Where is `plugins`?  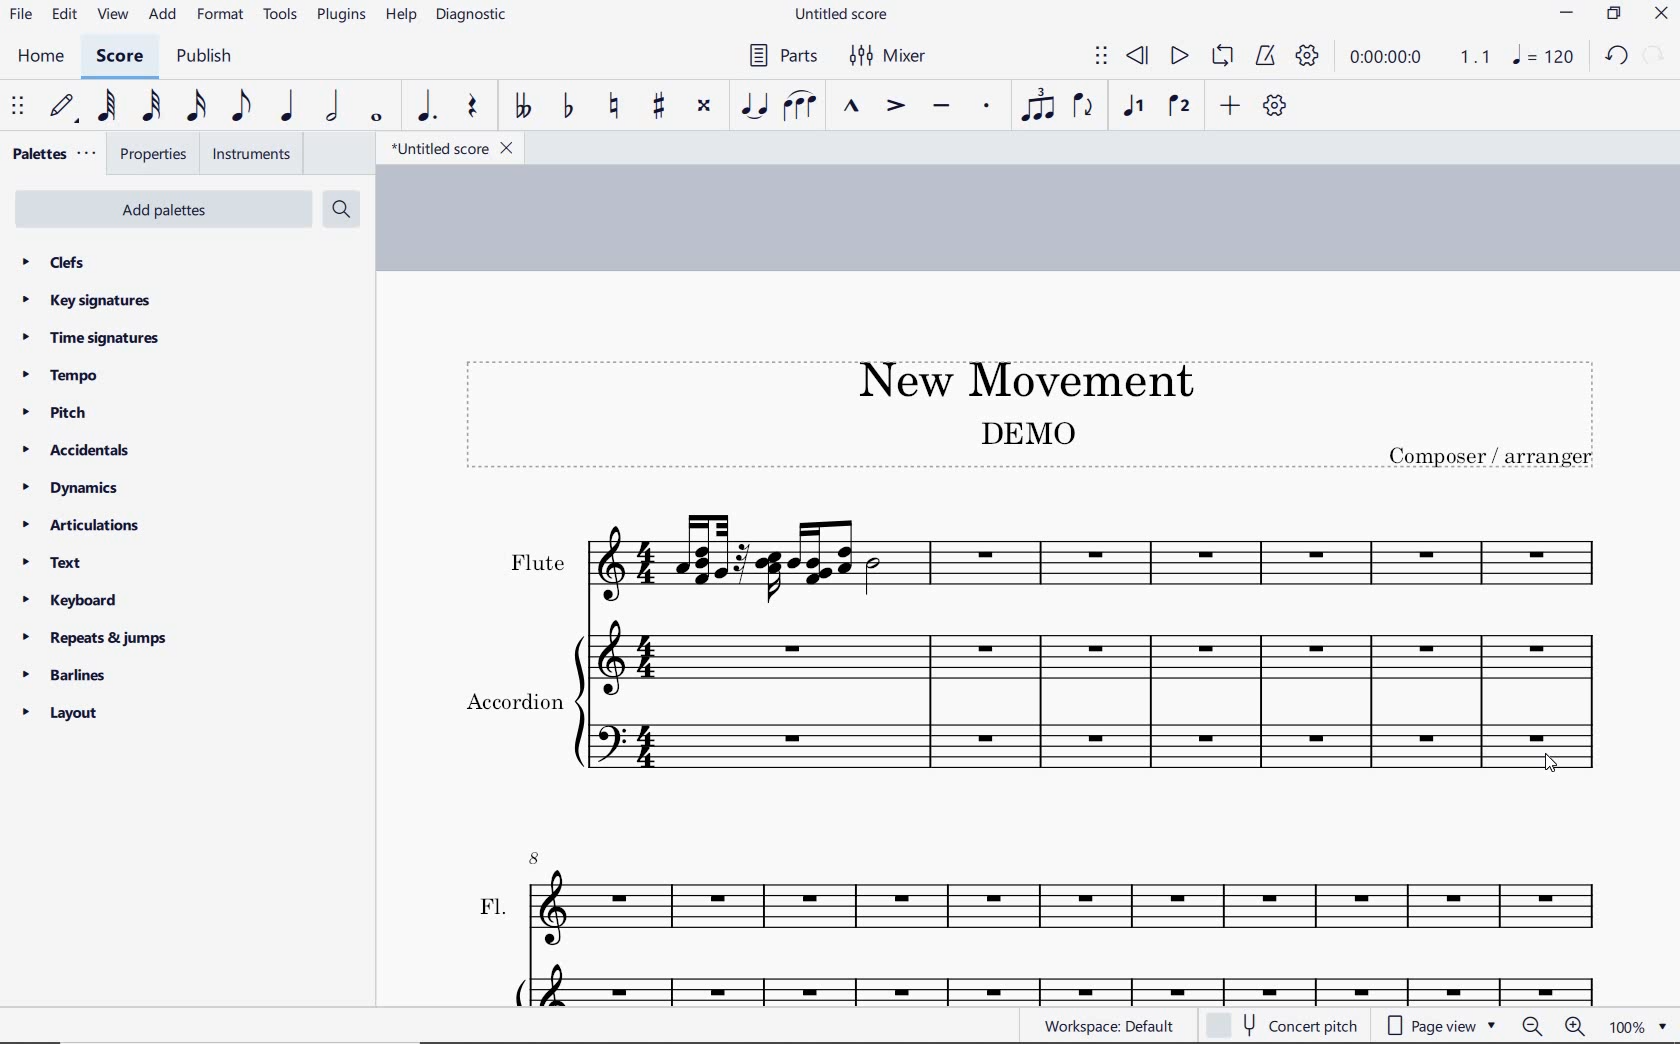 plugins is located at coordinates (341, 16).